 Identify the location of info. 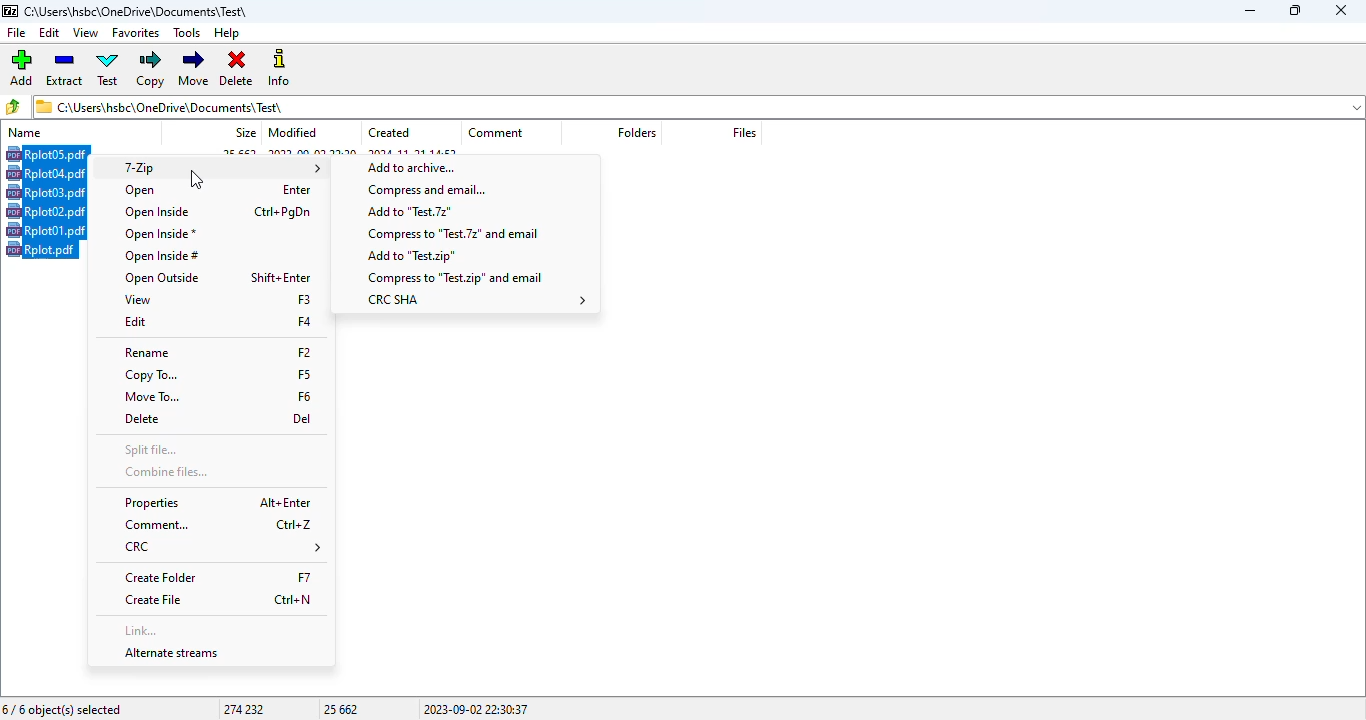
(281, 68).